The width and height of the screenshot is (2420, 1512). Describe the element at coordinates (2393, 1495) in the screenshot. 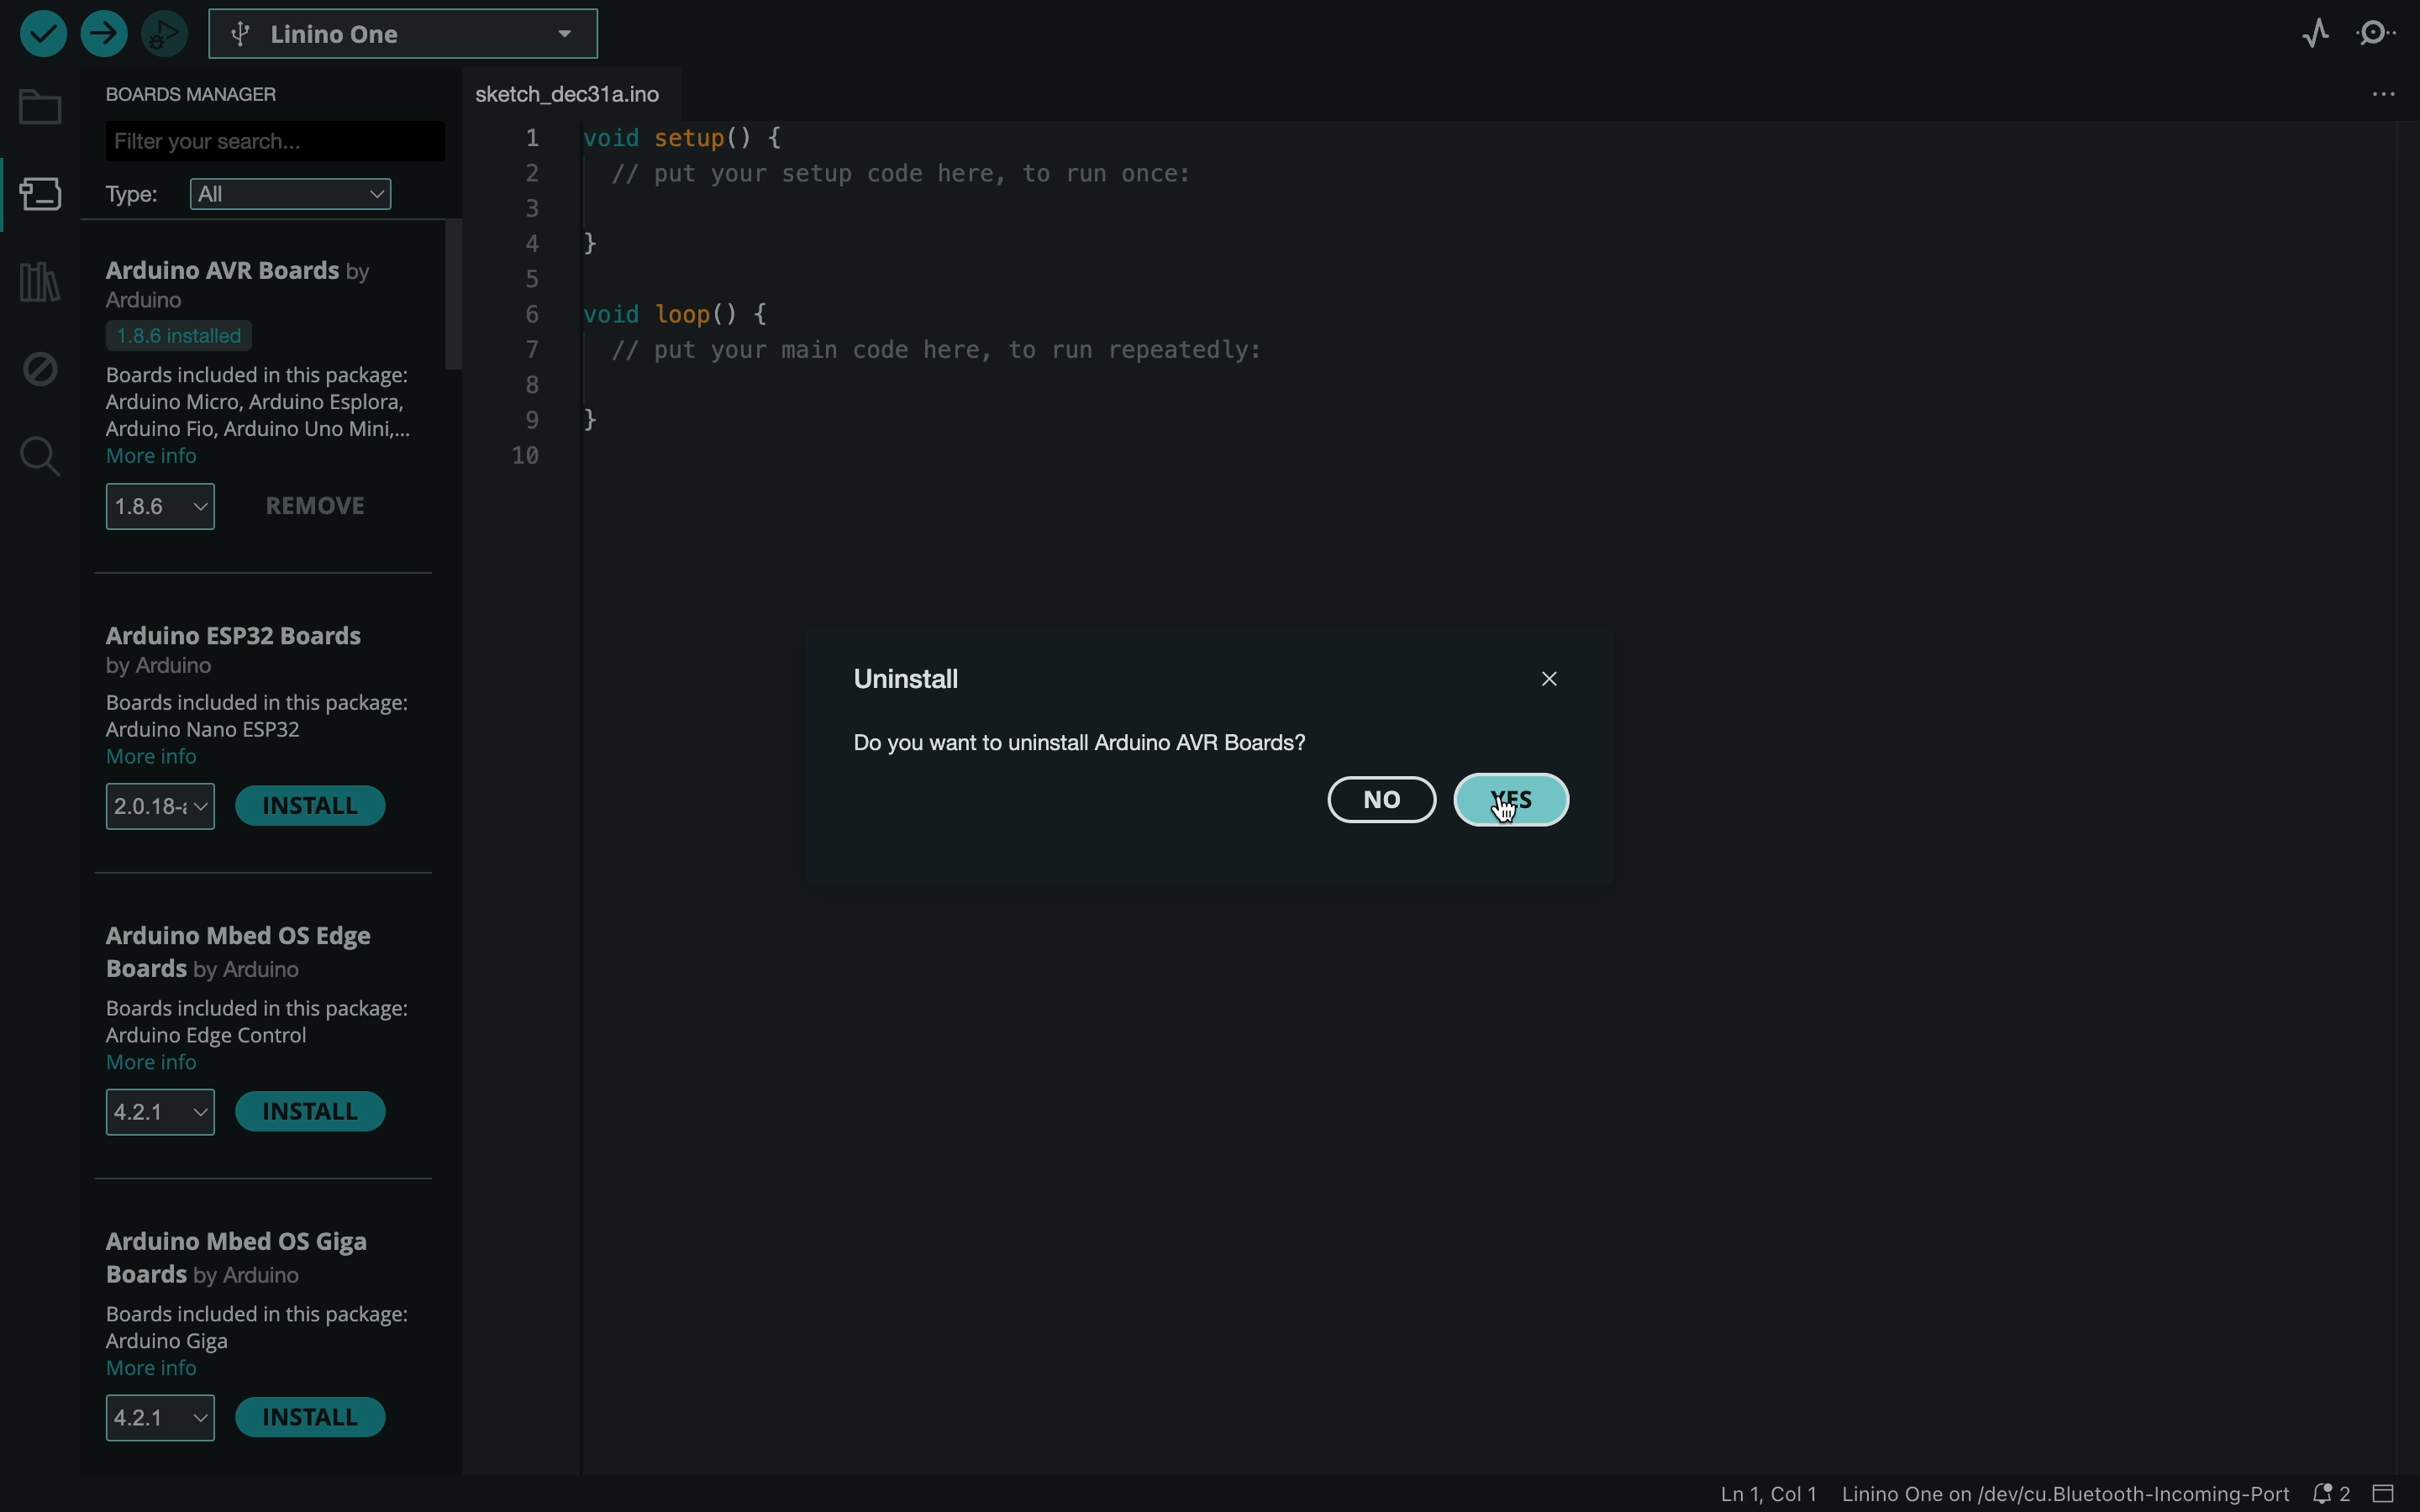

I see `close bar` at that location.